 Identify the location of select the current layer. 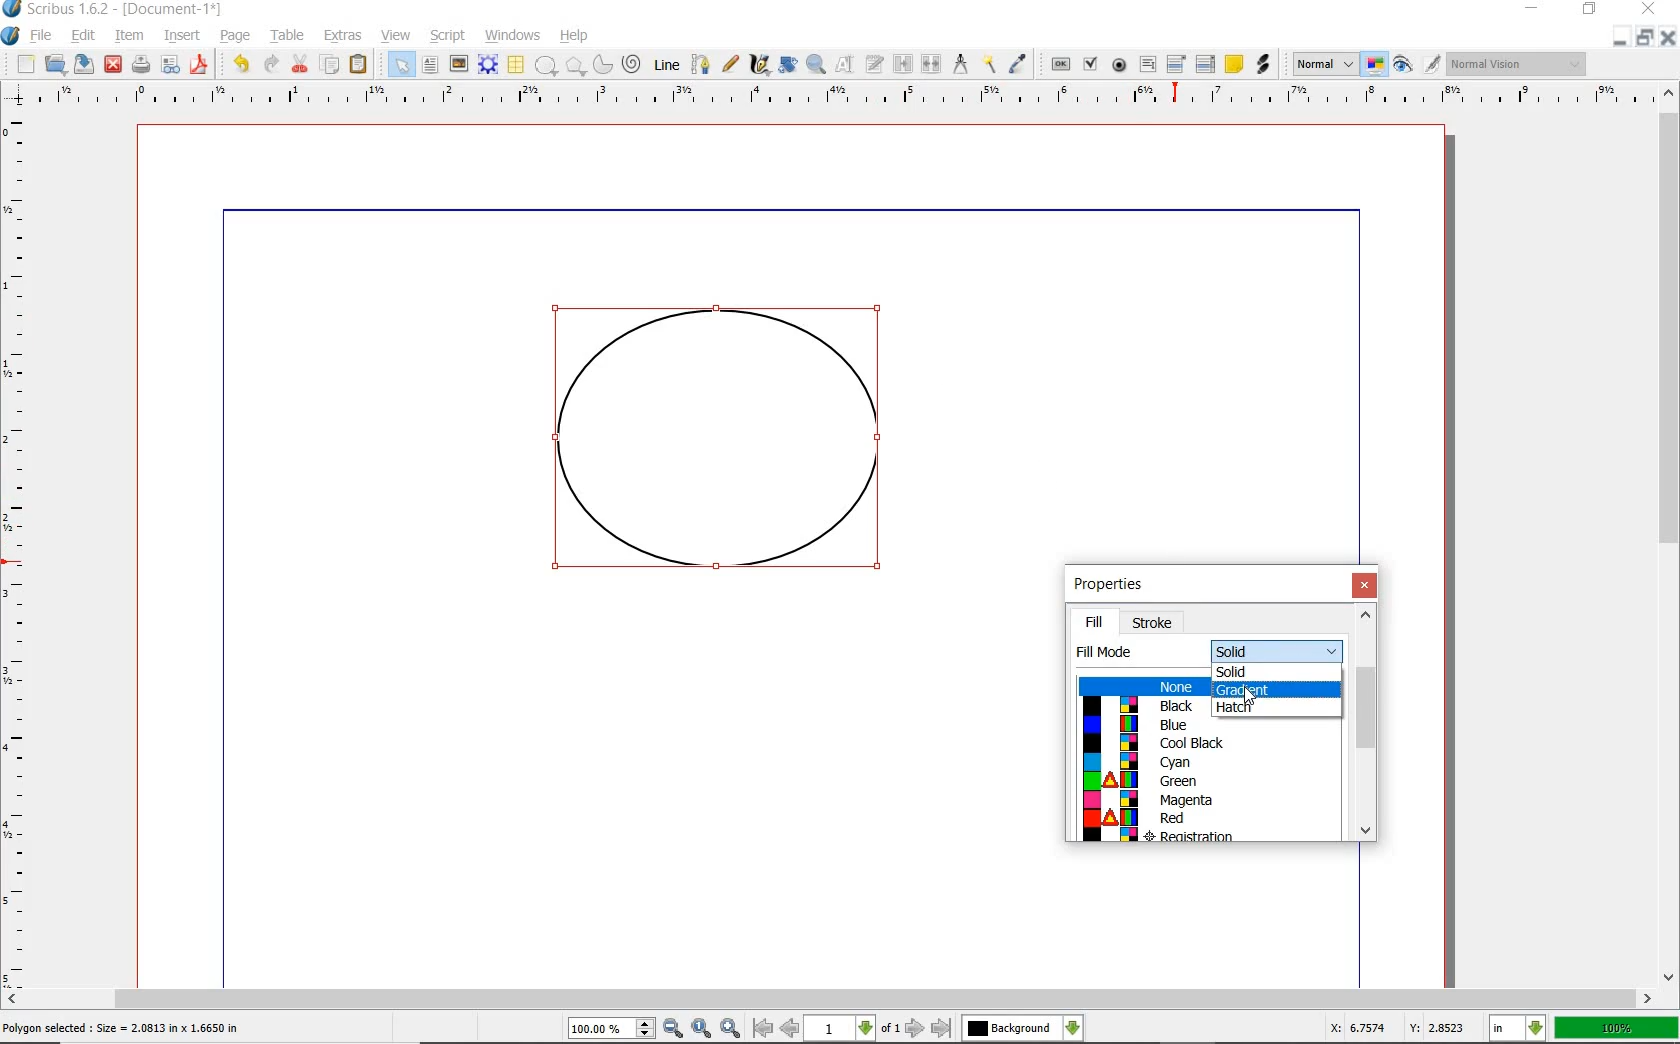
(1073, 1028).